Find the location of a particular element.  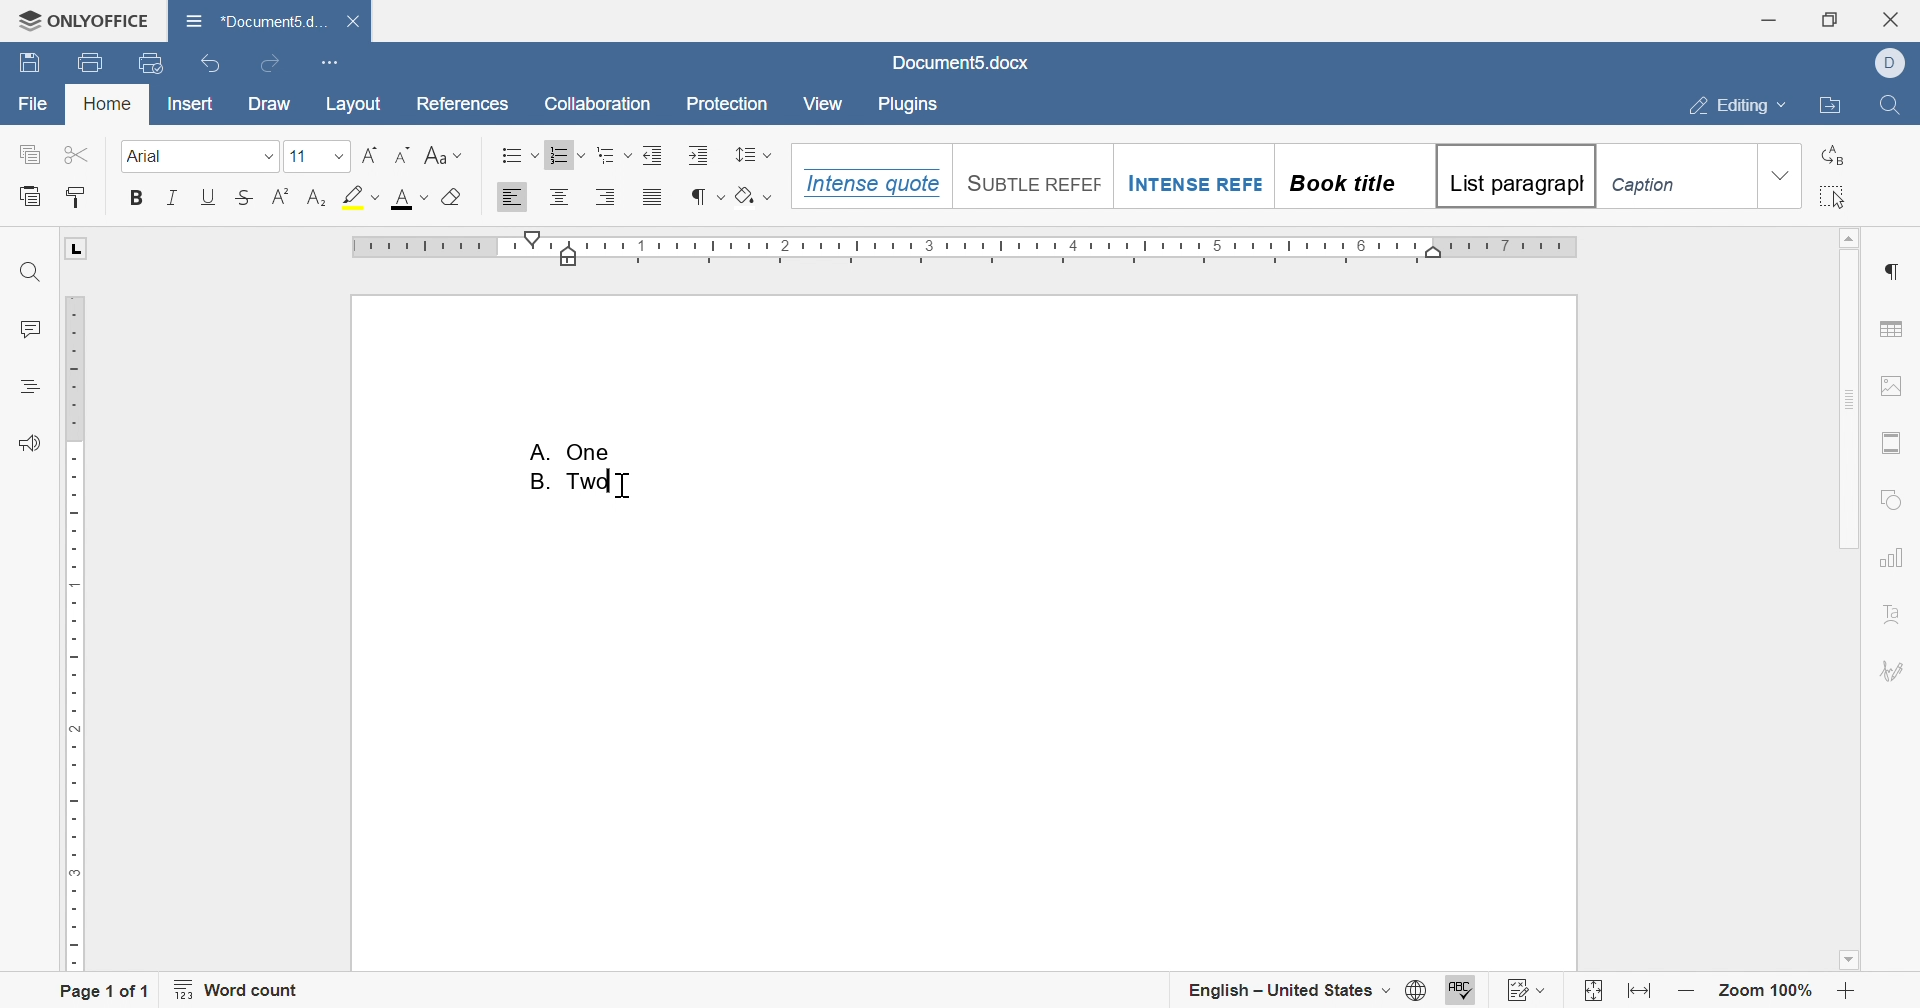

Change case is located at coordinates (444, 155).